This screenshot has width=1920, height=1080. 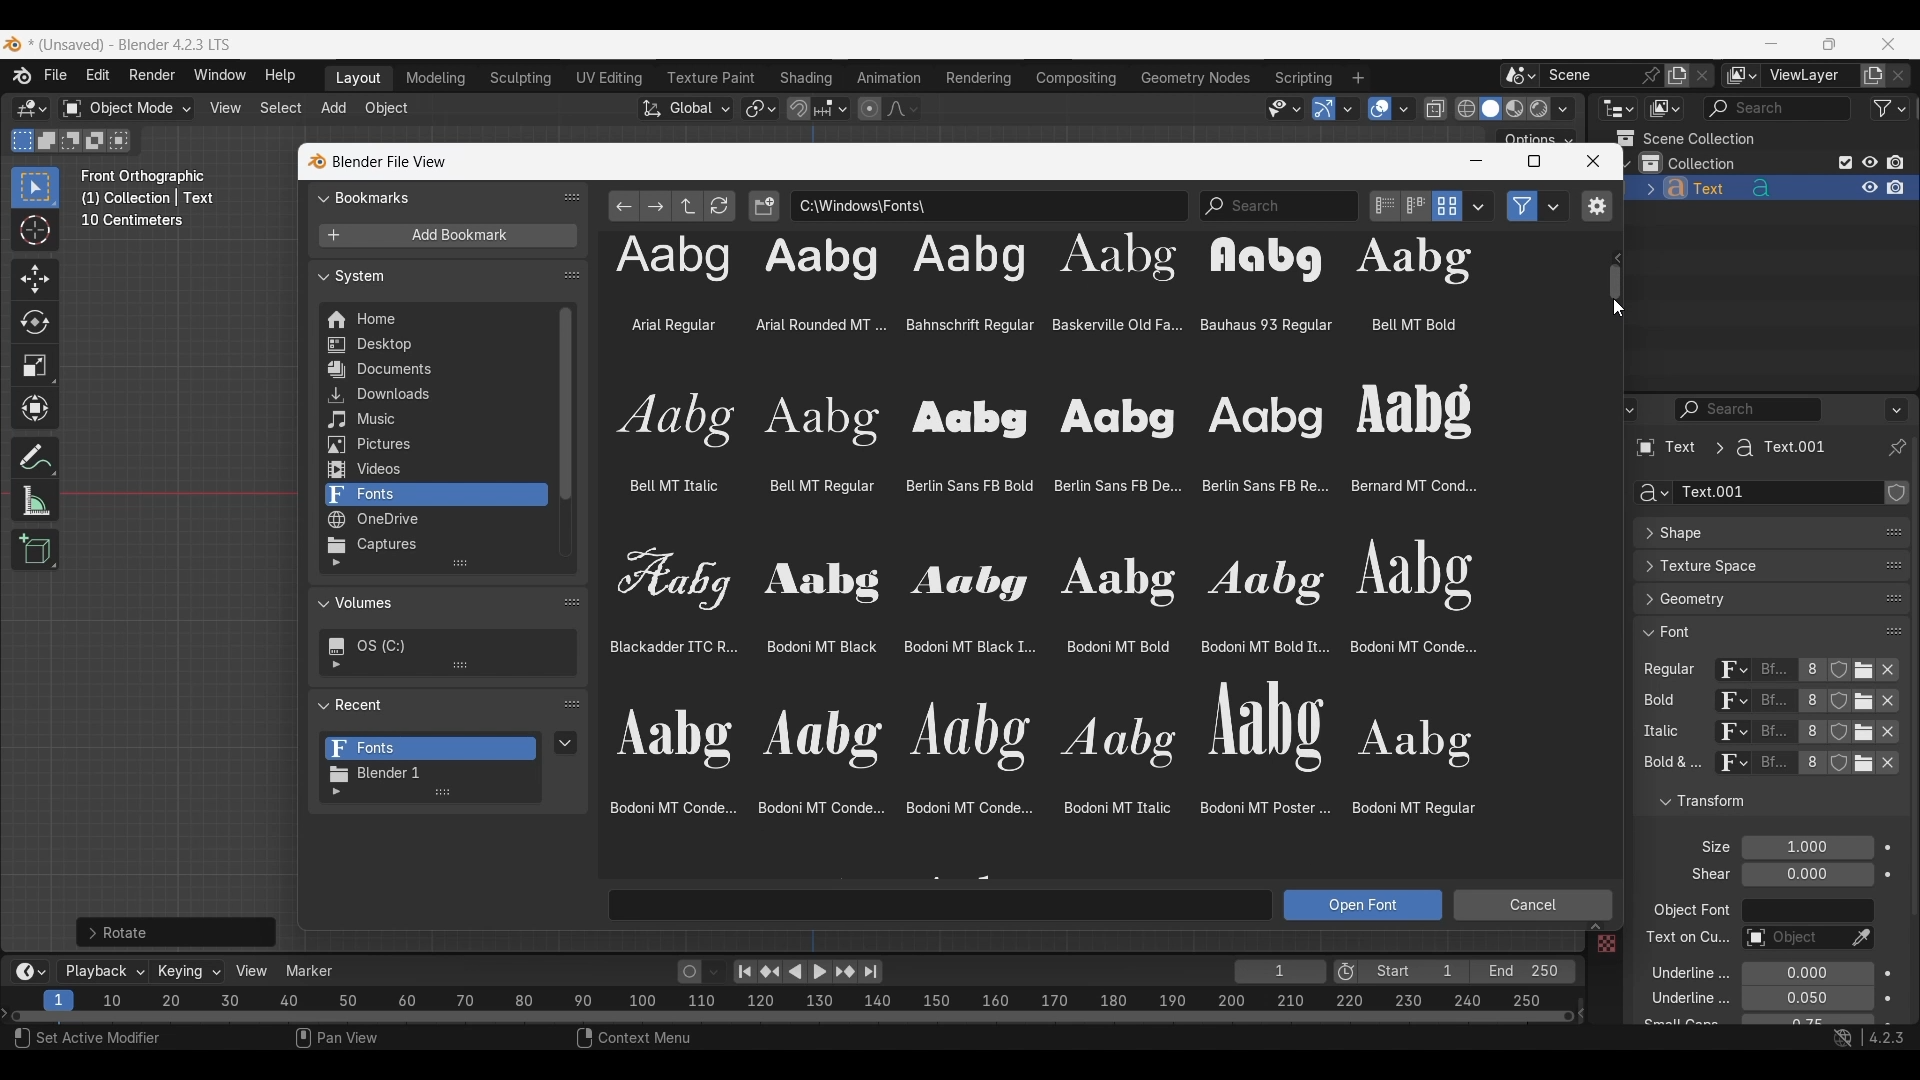 What do you see at coordinates (1868, 683) in the screenshot?
I see `Cursor double clicking on open font for Regular fonts` at bounding box center [1868, 683].